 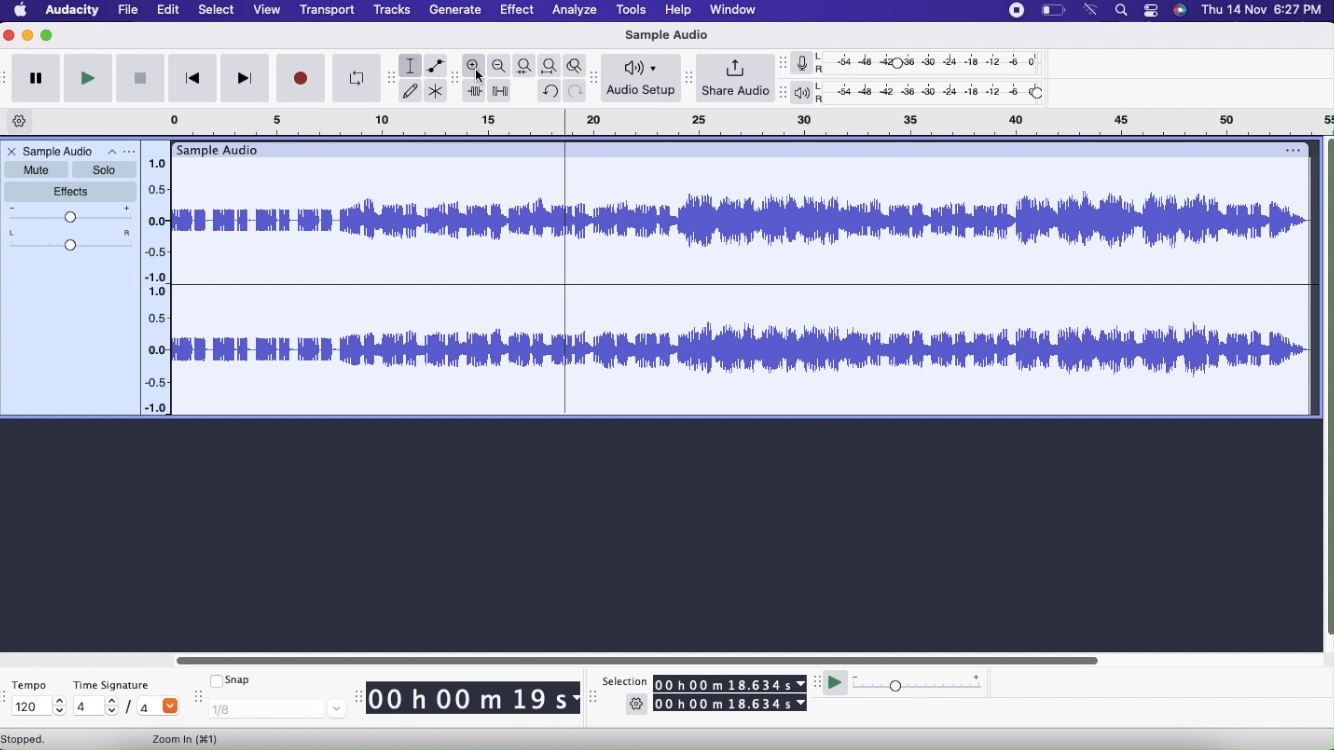 I want to click on Close, so click(x=10, y=151).